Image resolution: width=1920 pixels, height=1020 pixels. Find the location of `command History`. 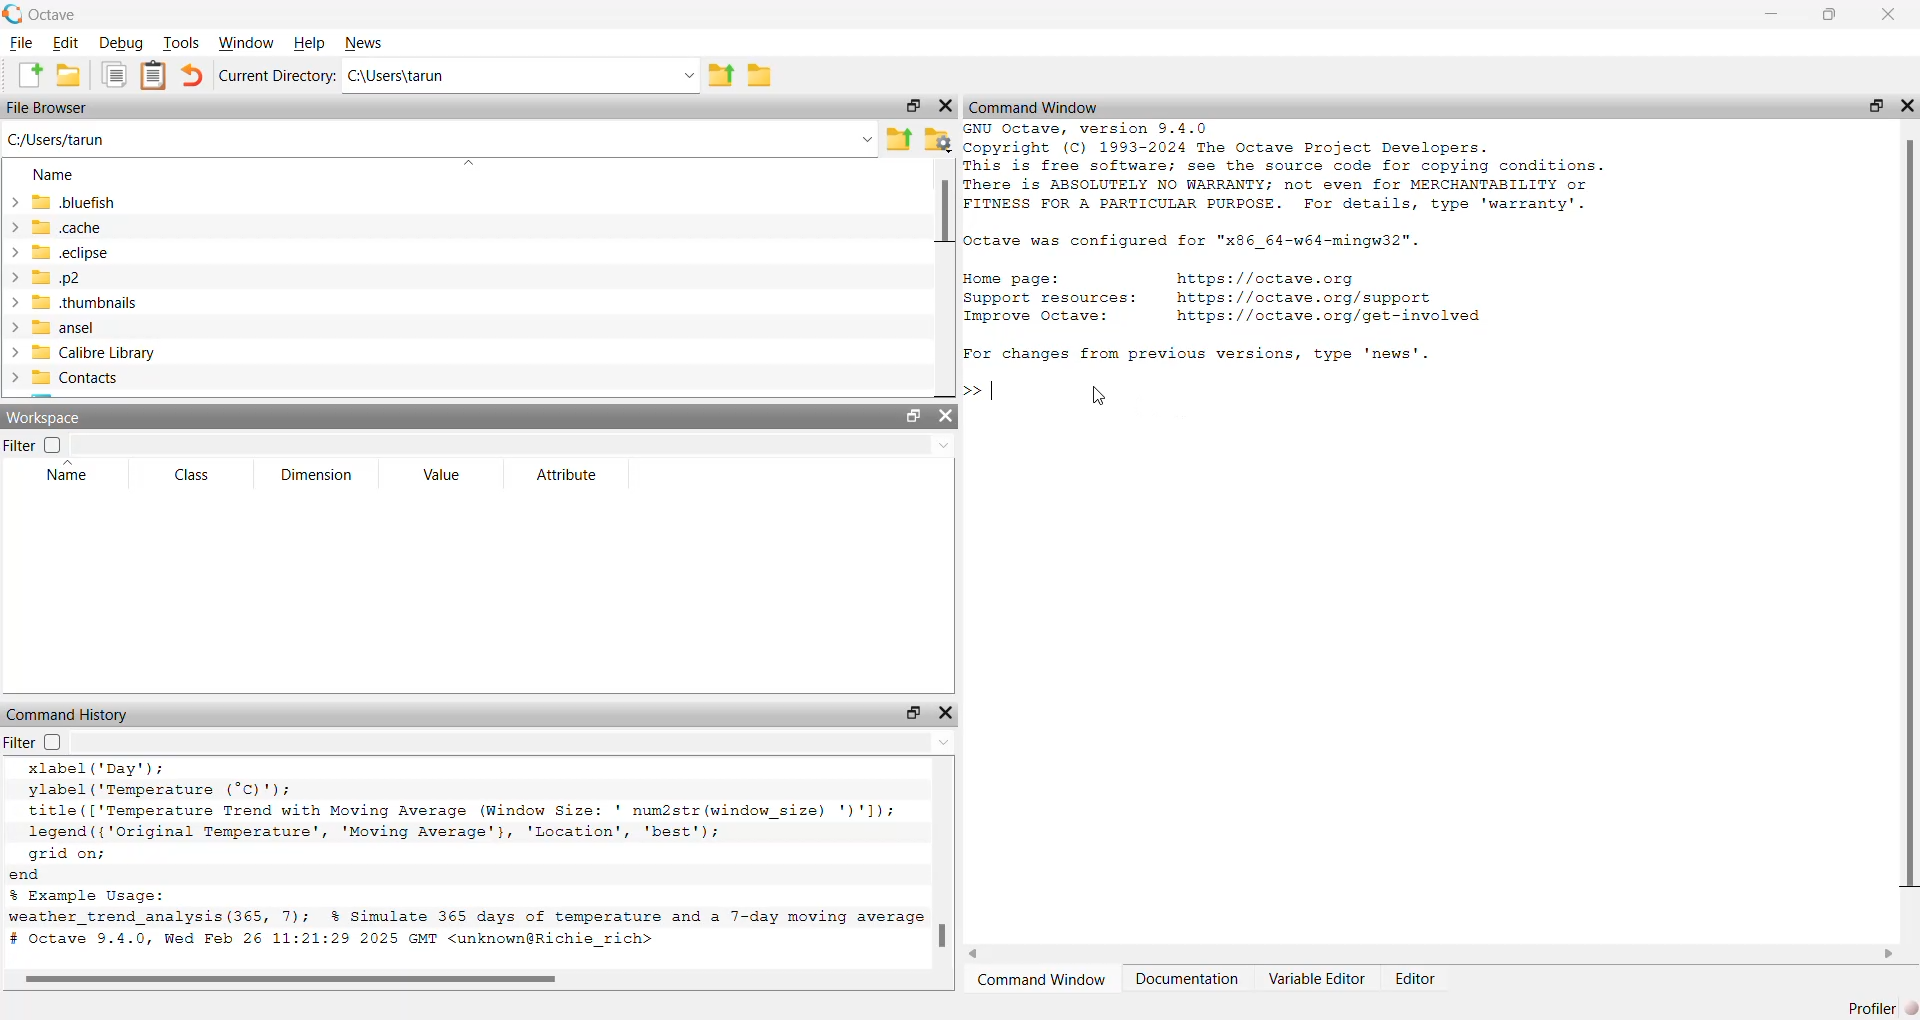

command History is located at coordinates (71, 715).